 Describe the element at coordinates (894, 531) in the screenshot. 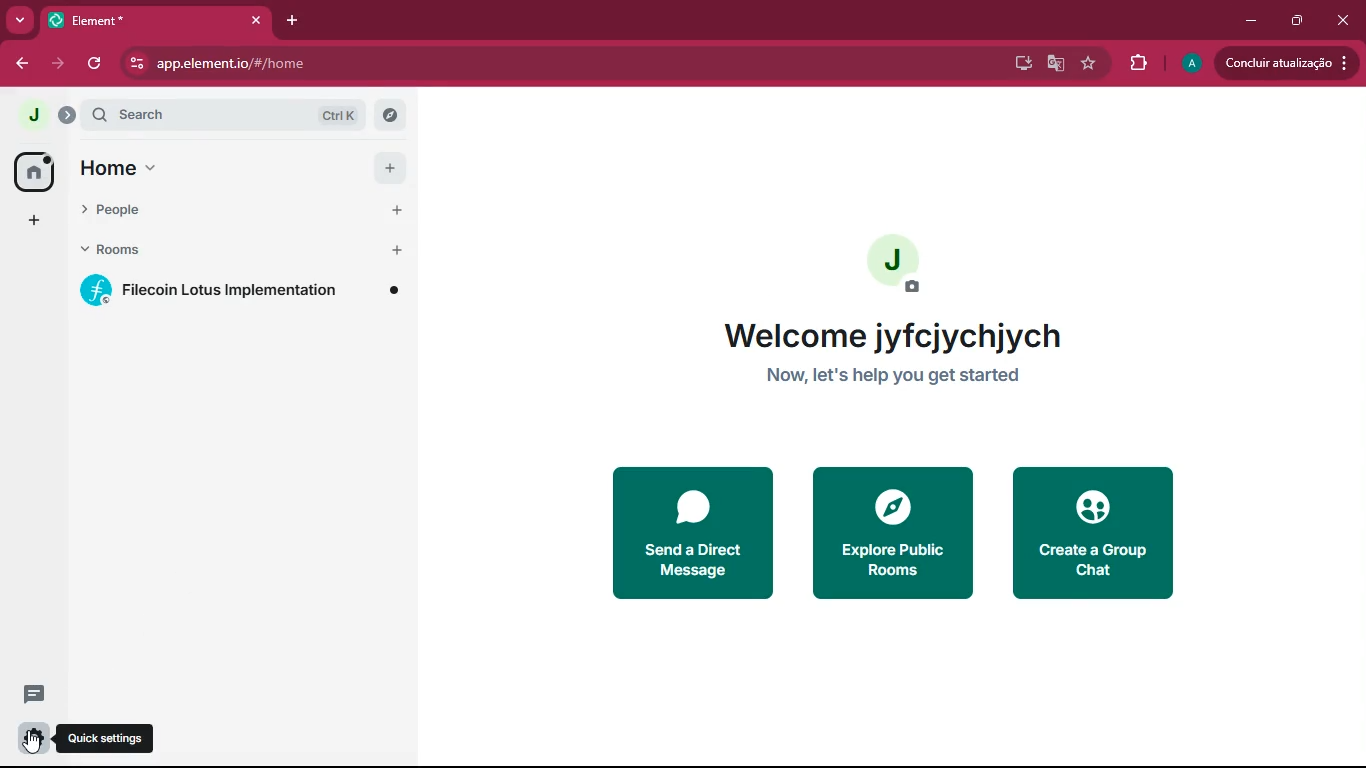

I see `explore public rooms` at that location.